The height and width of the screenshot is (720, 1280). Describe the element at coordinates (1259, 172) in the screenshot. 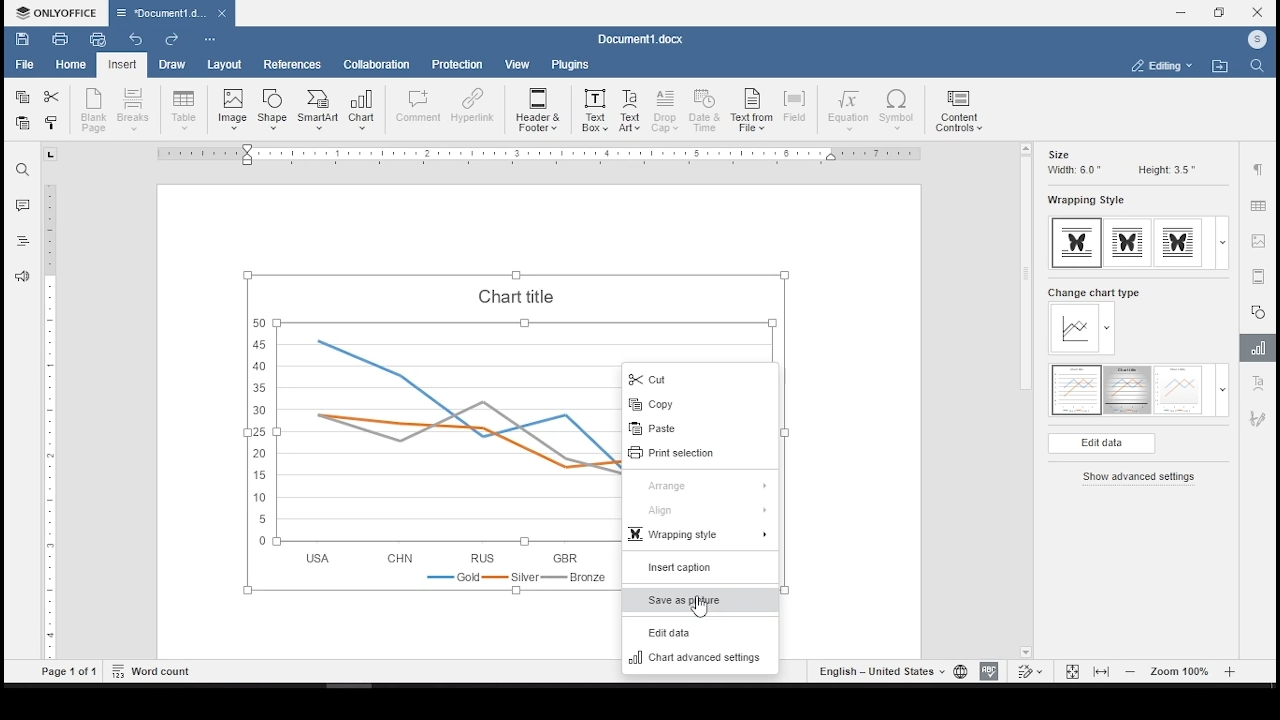

I see `paragraph settings` at that location.